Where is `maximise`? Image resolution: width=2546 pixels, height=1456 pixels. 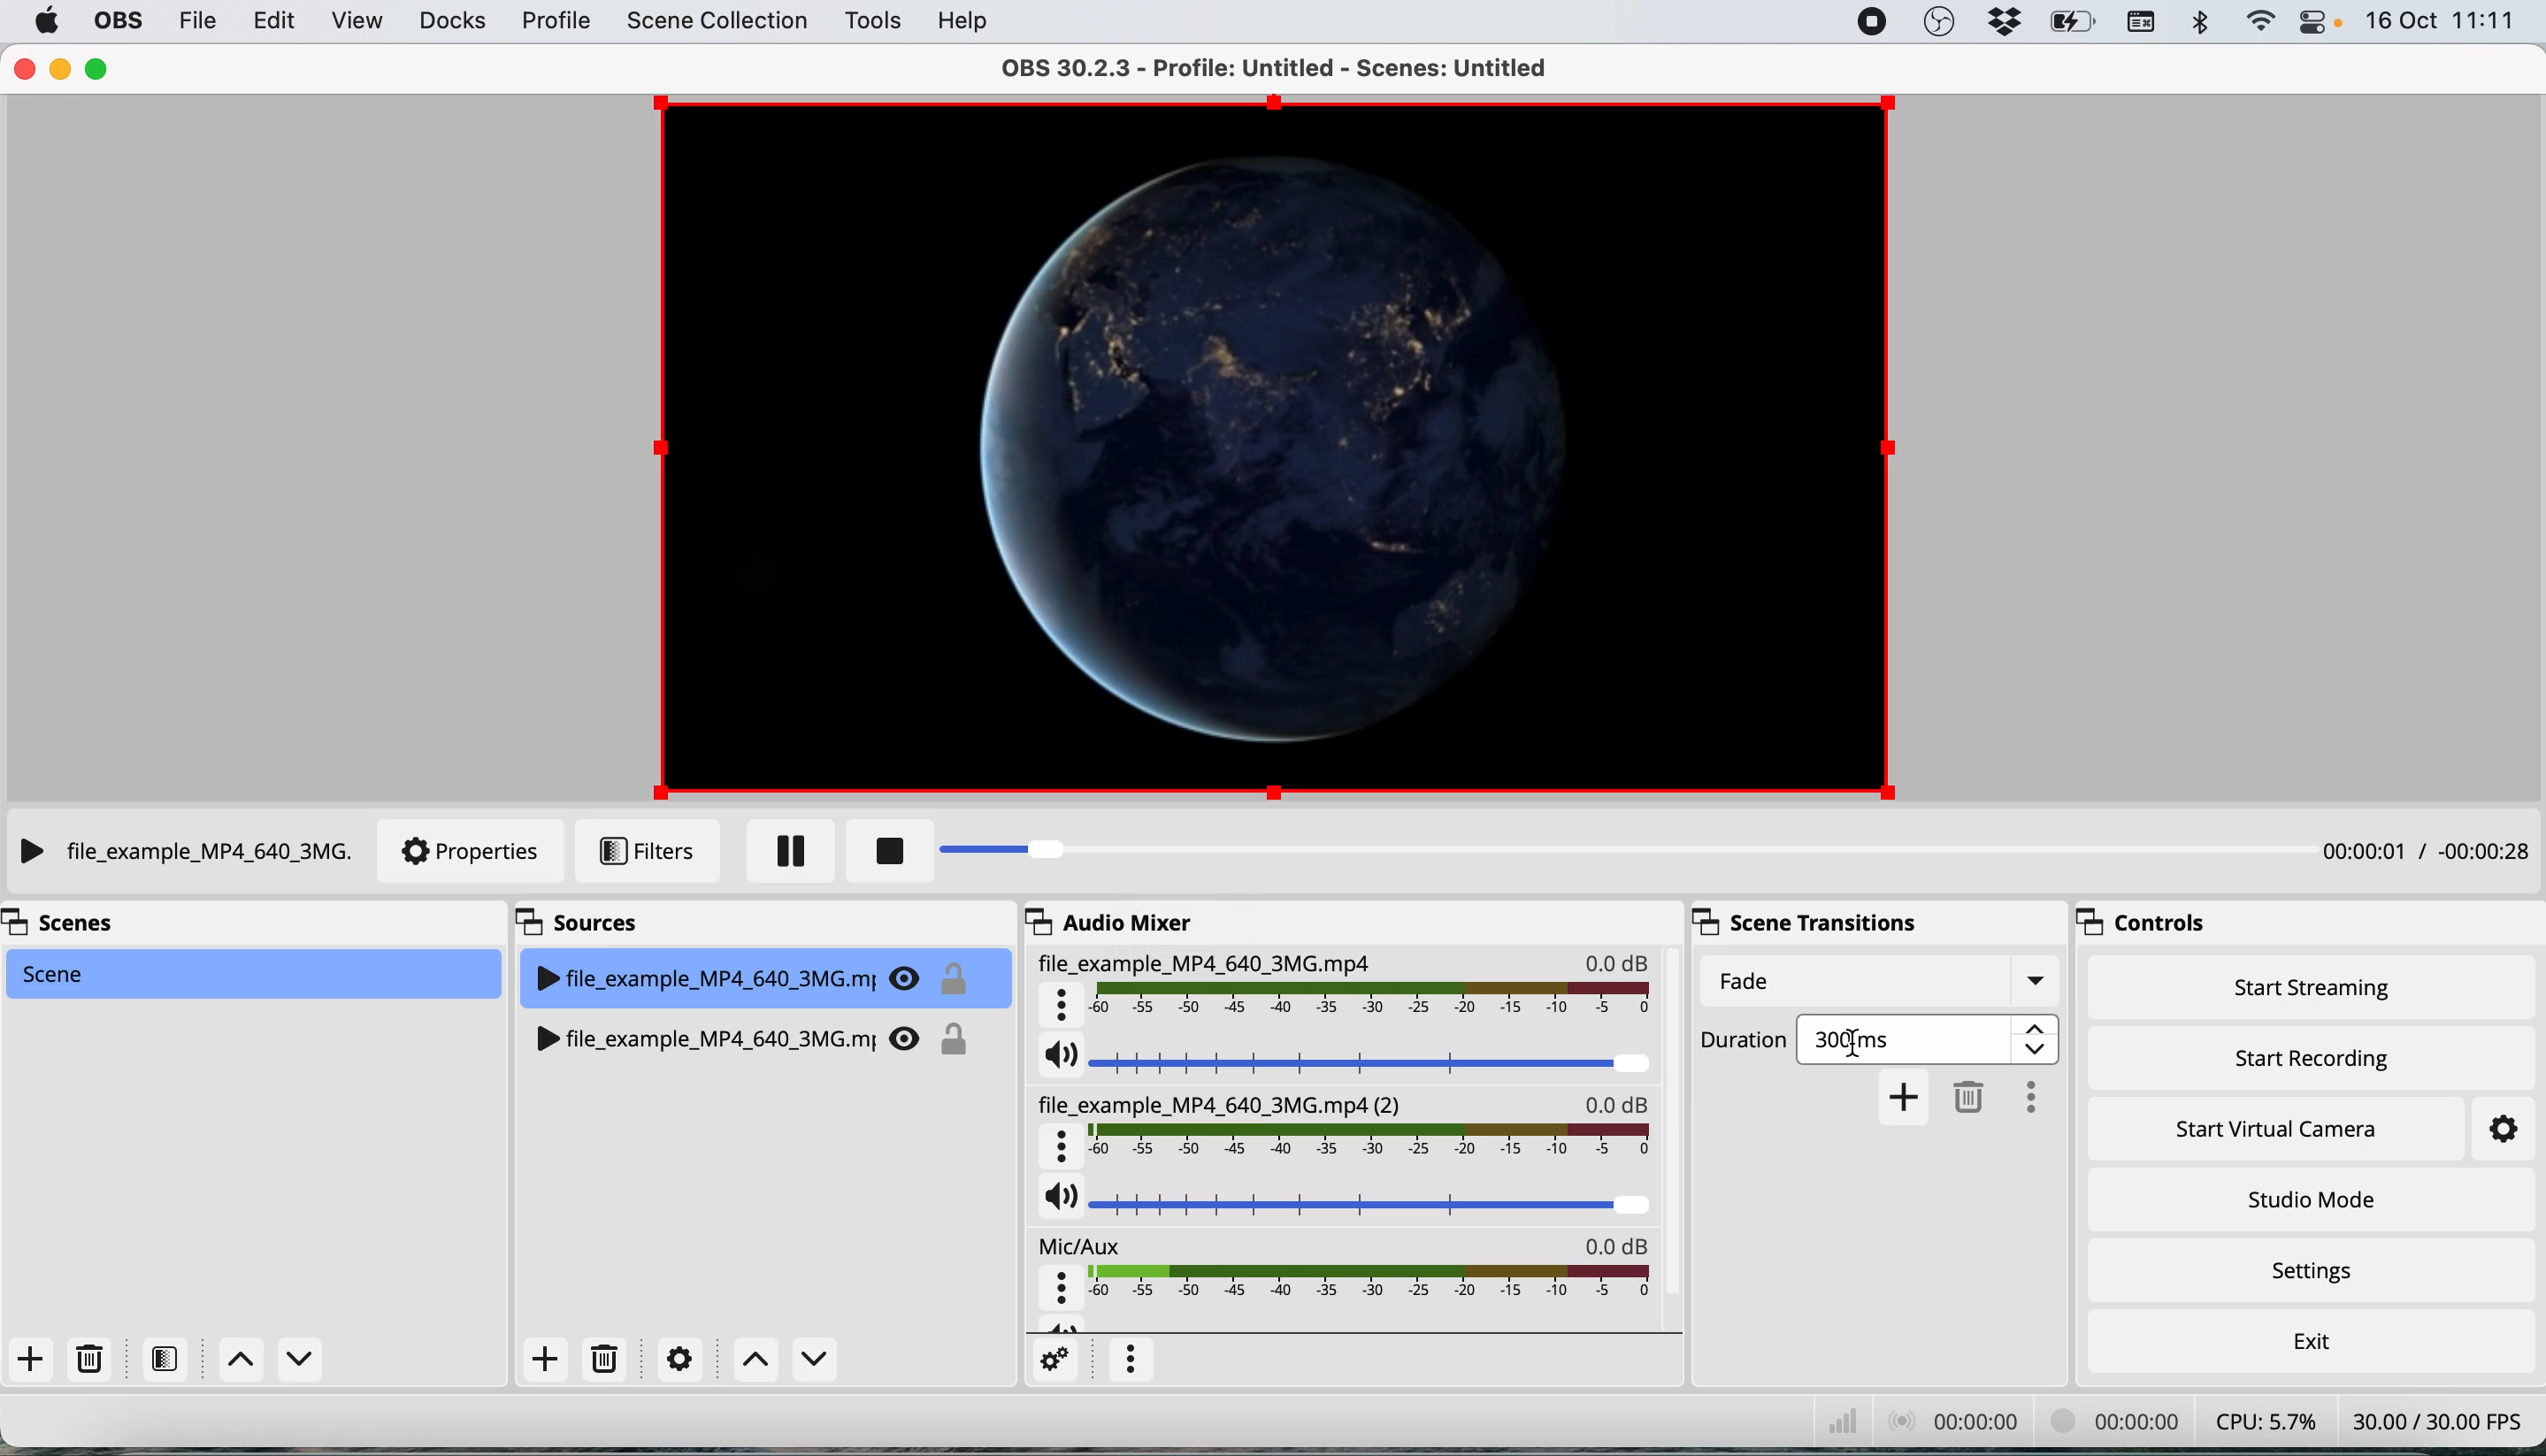 maximise is located at coordinates (94, 69).